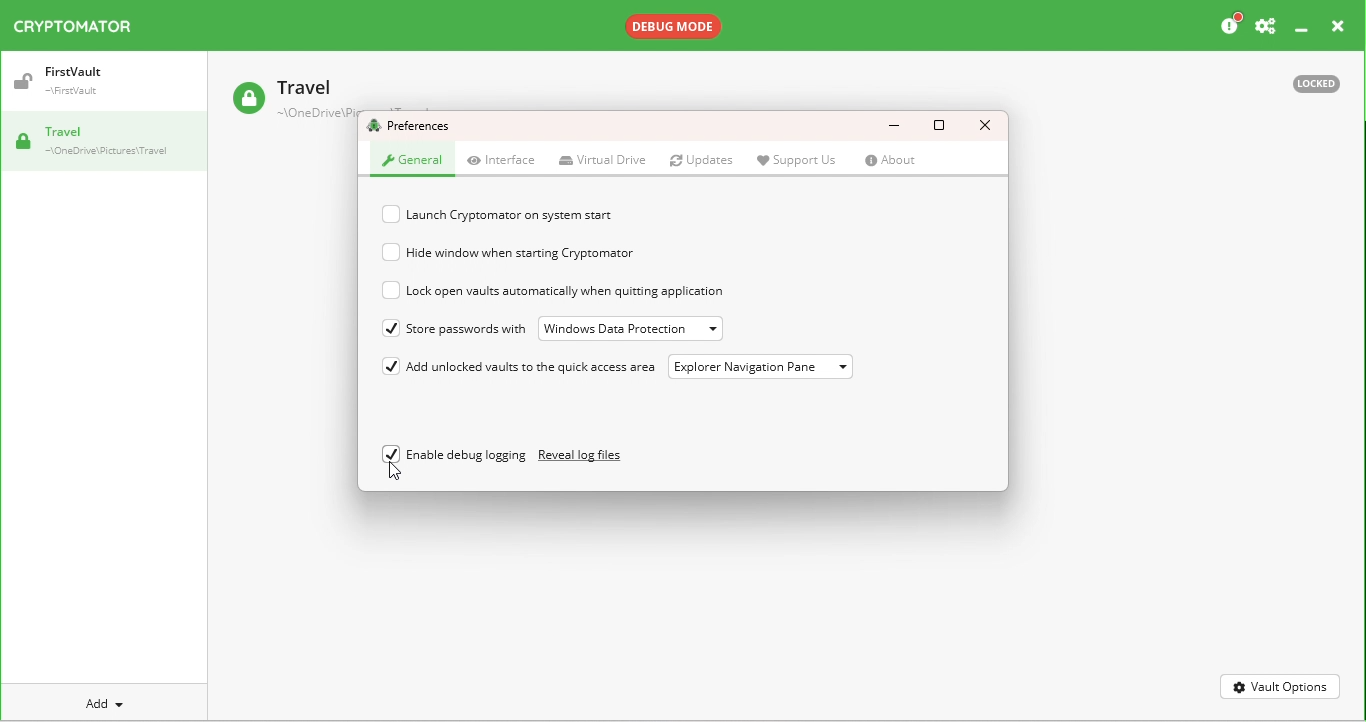 This screenshot has width=1366, height=722. Describe the element at coordinates (80, 26) in the screenshot. I see `Cryptomator` at that location.